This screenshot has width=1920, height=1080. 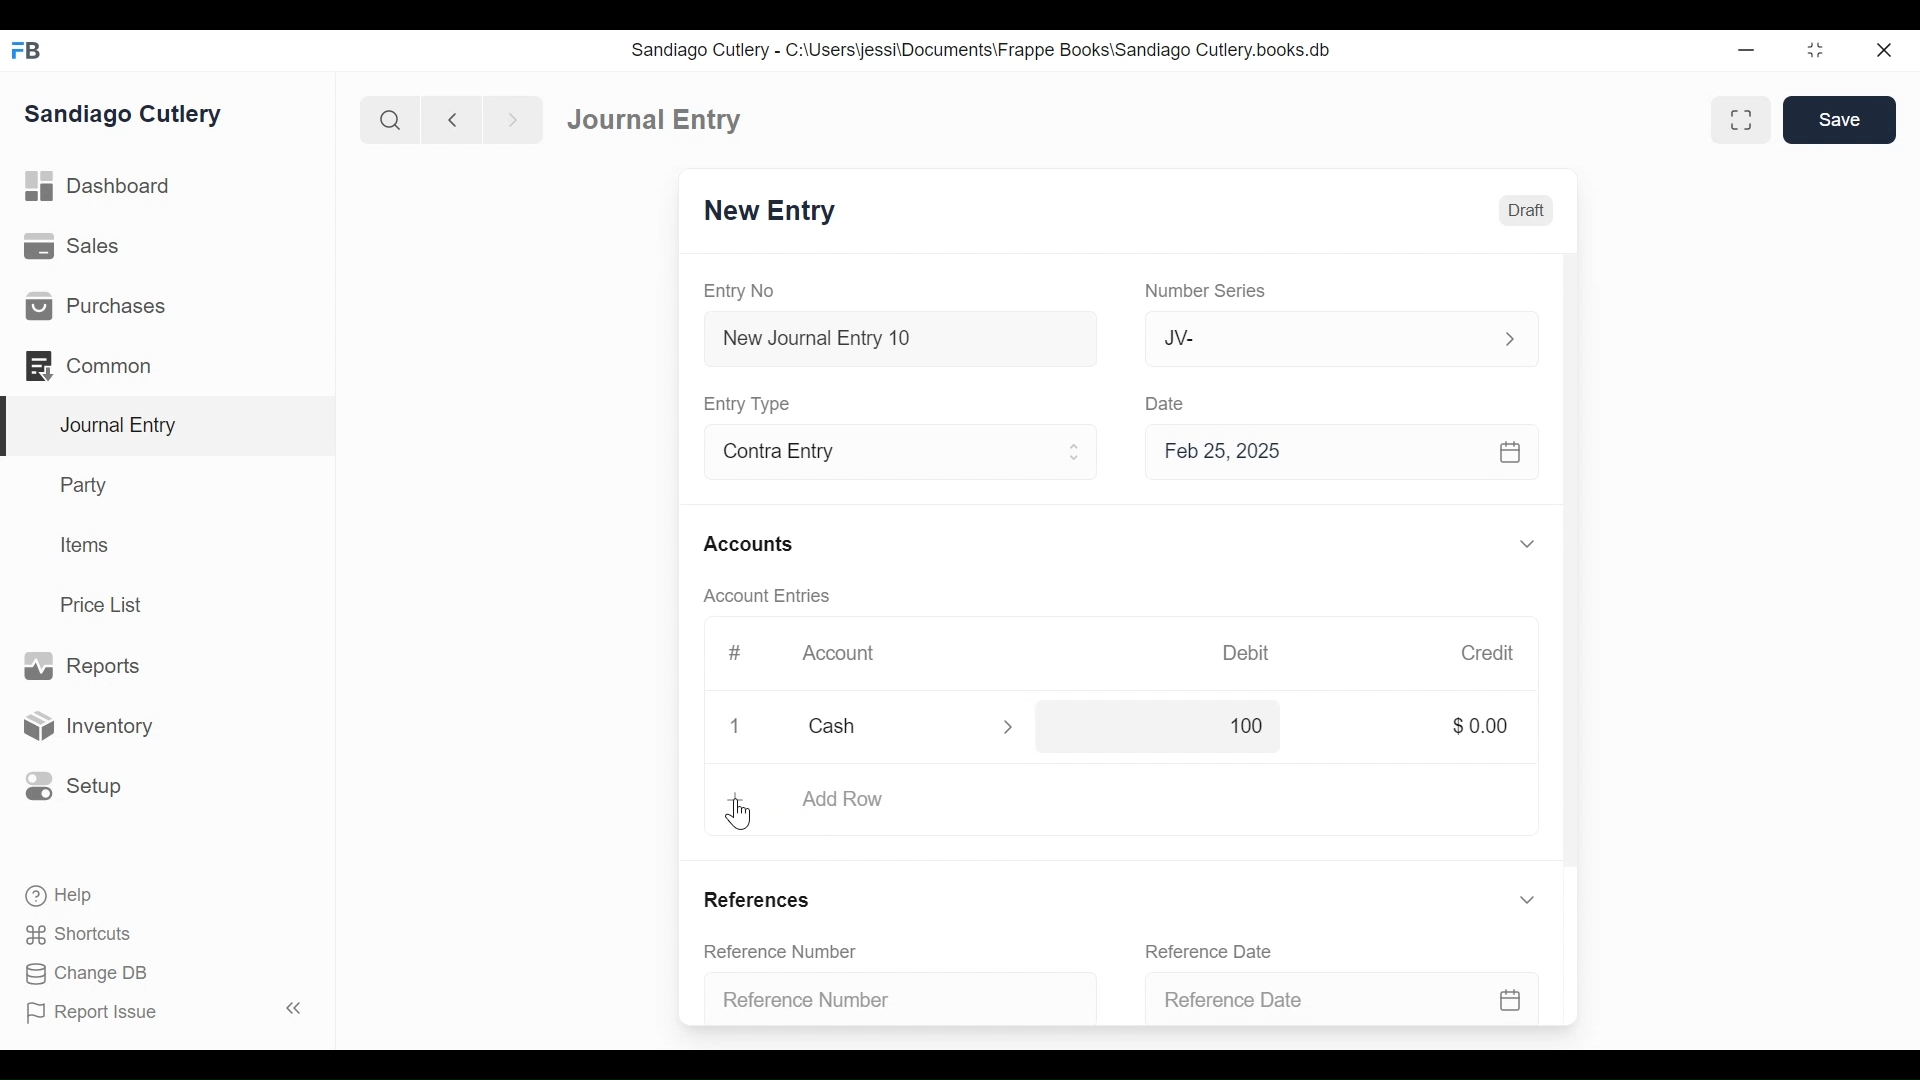 I want to click on Credit, so click(x=1492, y=655).